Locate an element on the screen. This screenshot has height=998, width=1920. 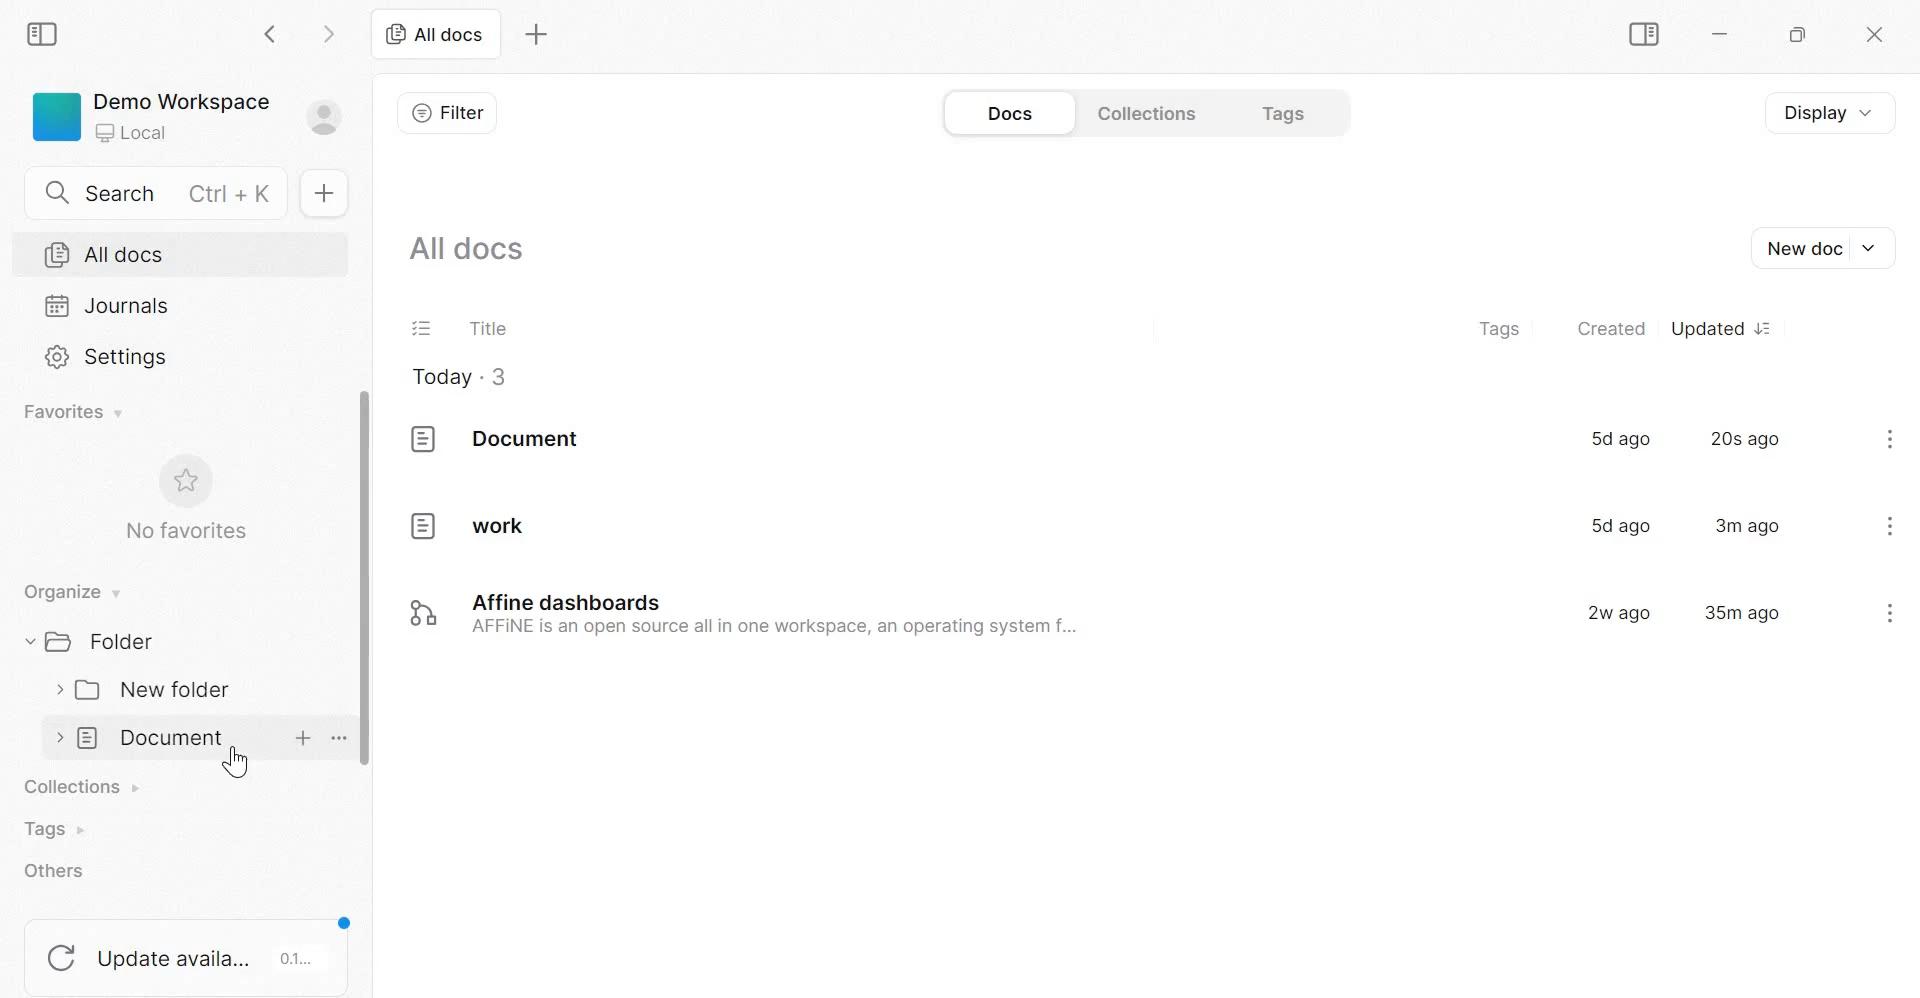
Tags is located at coordinates (1287, 113).